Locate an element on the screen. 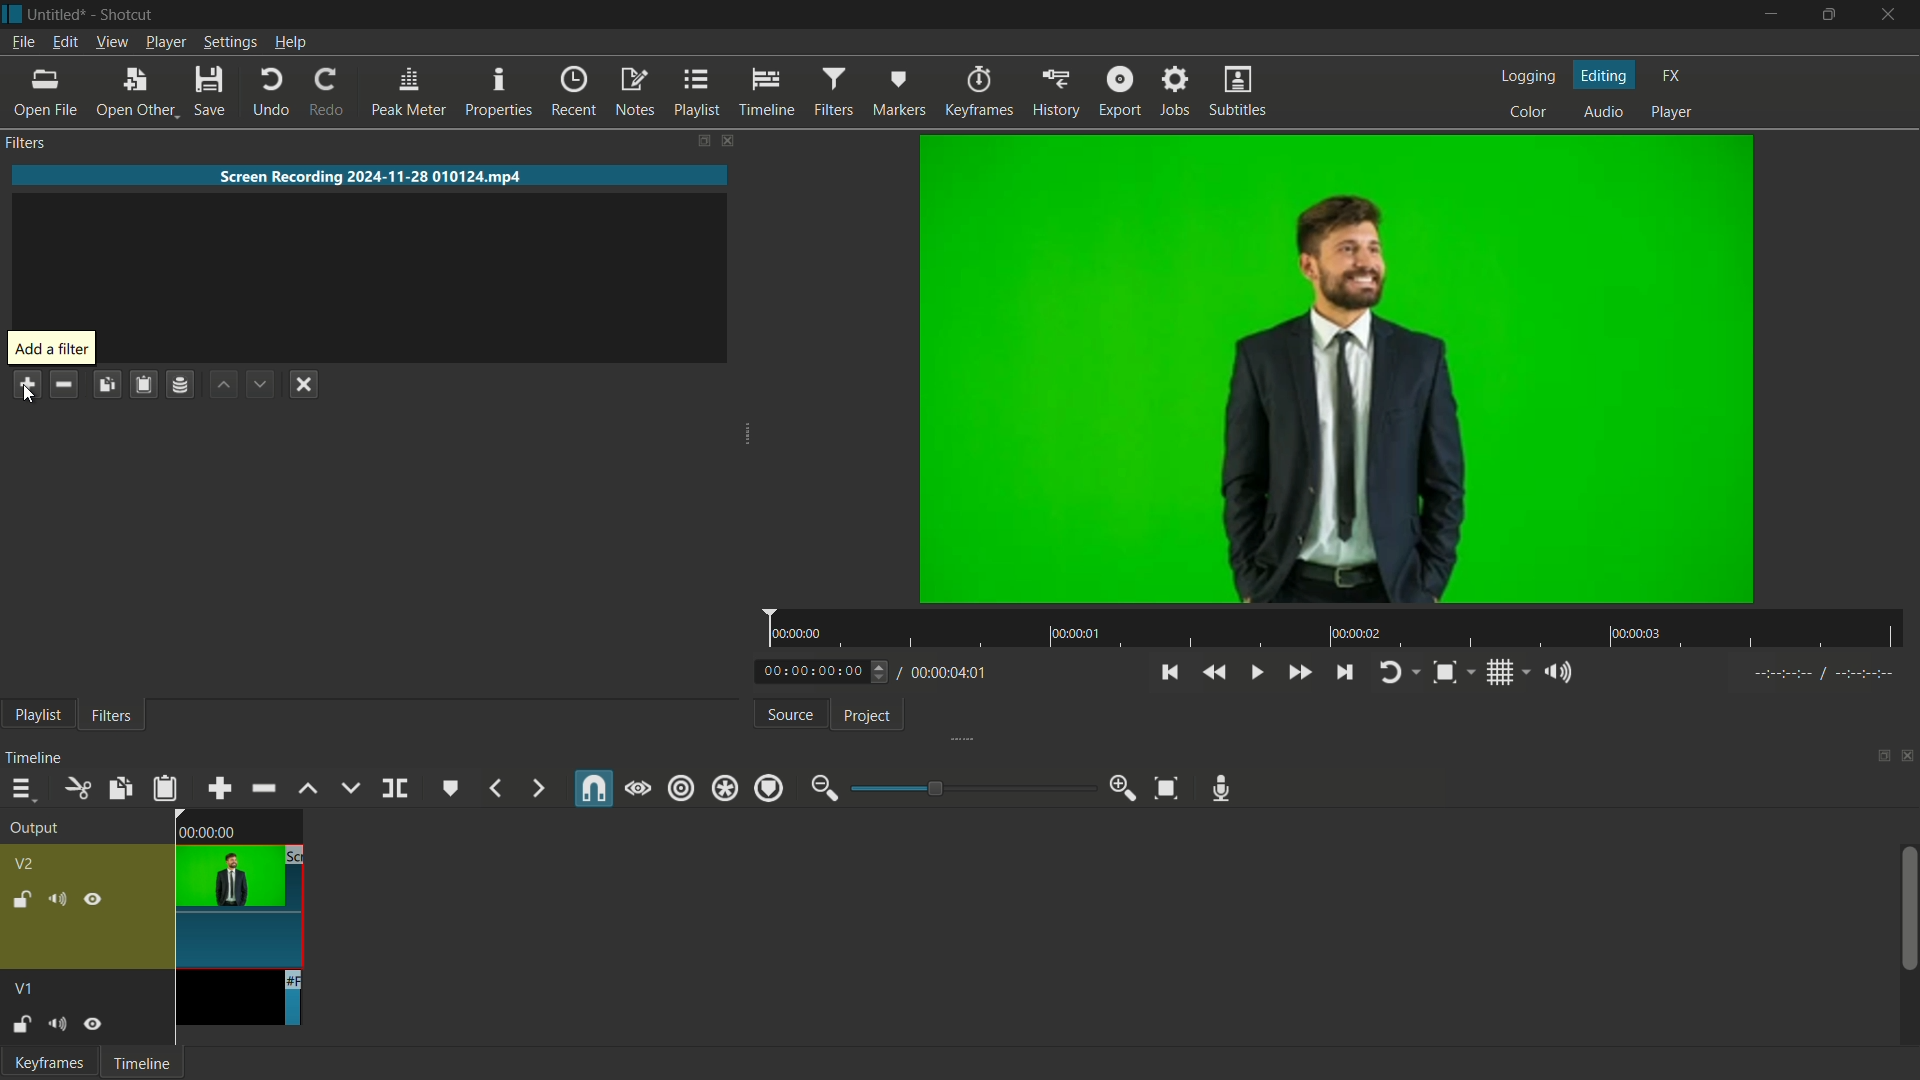  keyframe is located at coordinates (45, 1063).